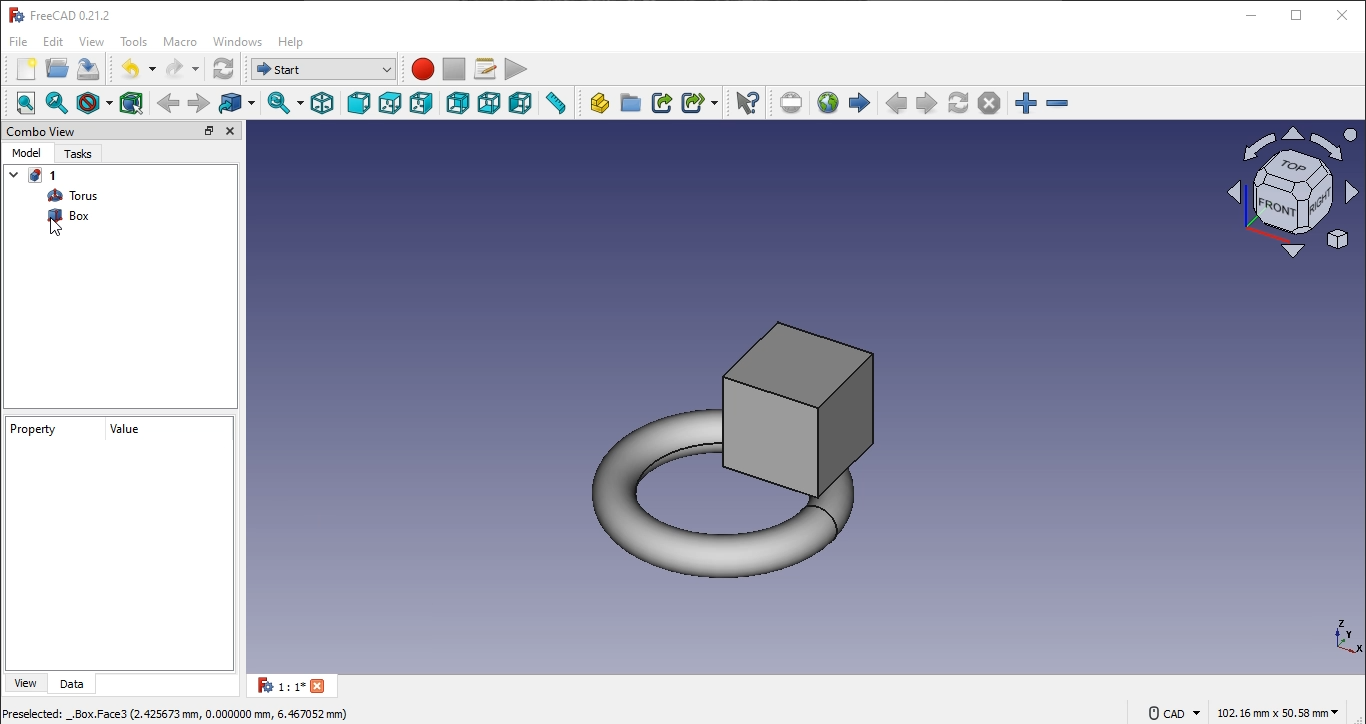 This screenshot has height=724, width=1366. I want to click on 102.16 mm x 50.58 mm ~, so click(1276, 712).